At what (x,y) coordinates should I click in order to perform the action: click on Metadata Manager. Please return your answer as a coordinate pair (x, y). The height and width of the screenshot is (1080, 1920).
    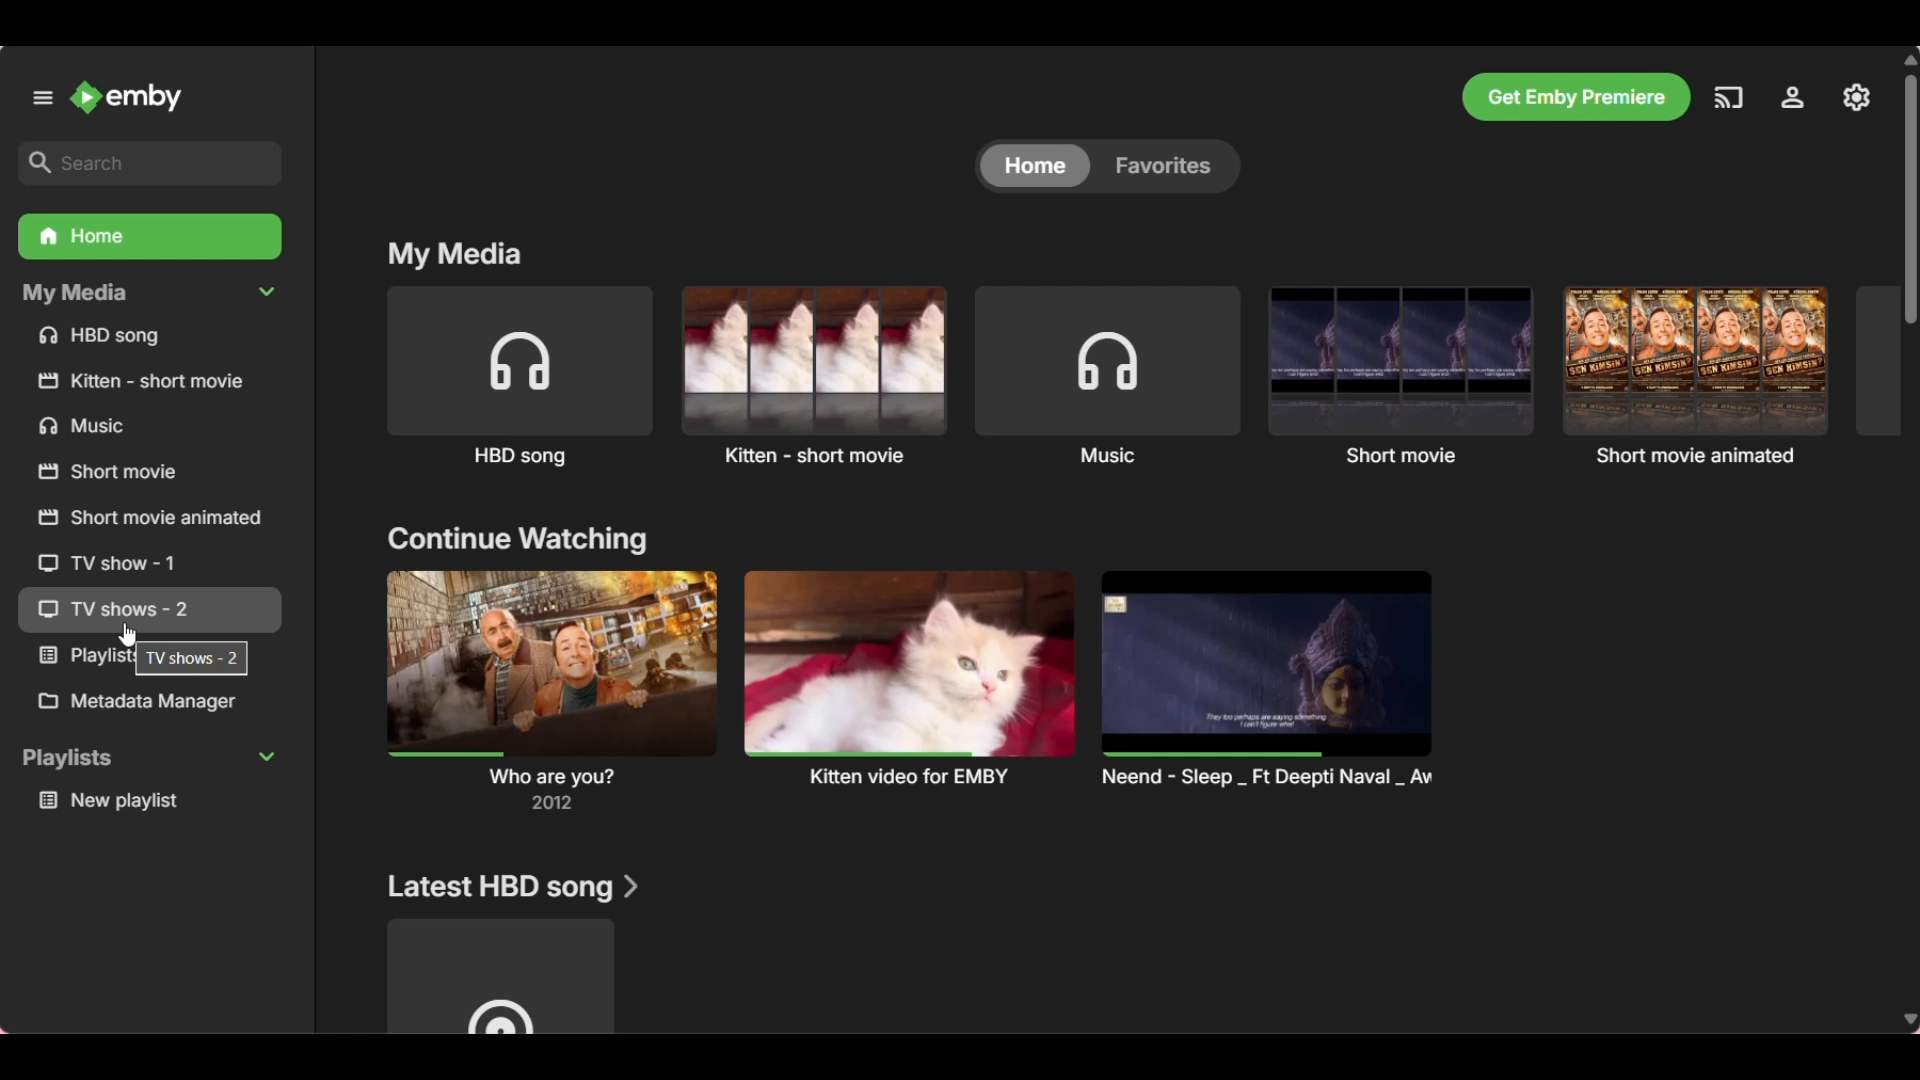
    Looking at the image, I should click on (148, 702).